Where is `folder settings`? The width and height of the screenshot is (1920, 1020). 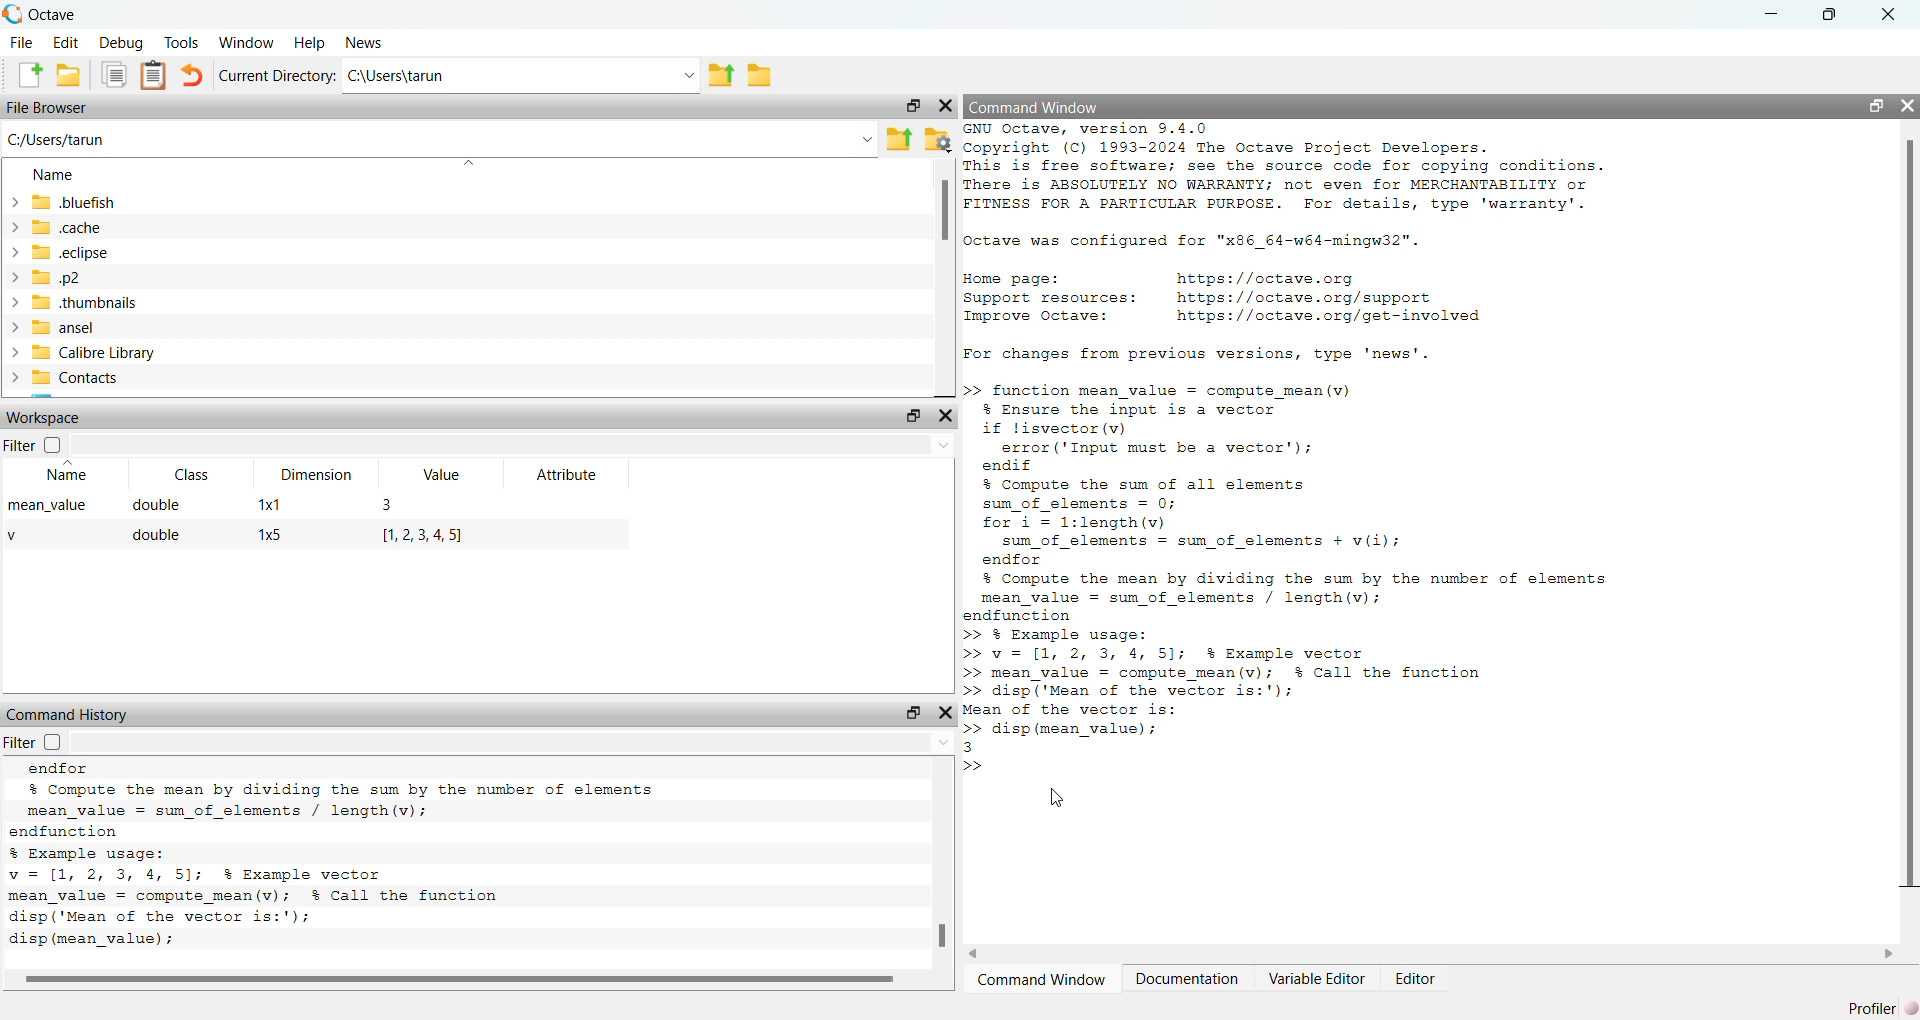 folder settings is located at coordinates (940, 142).